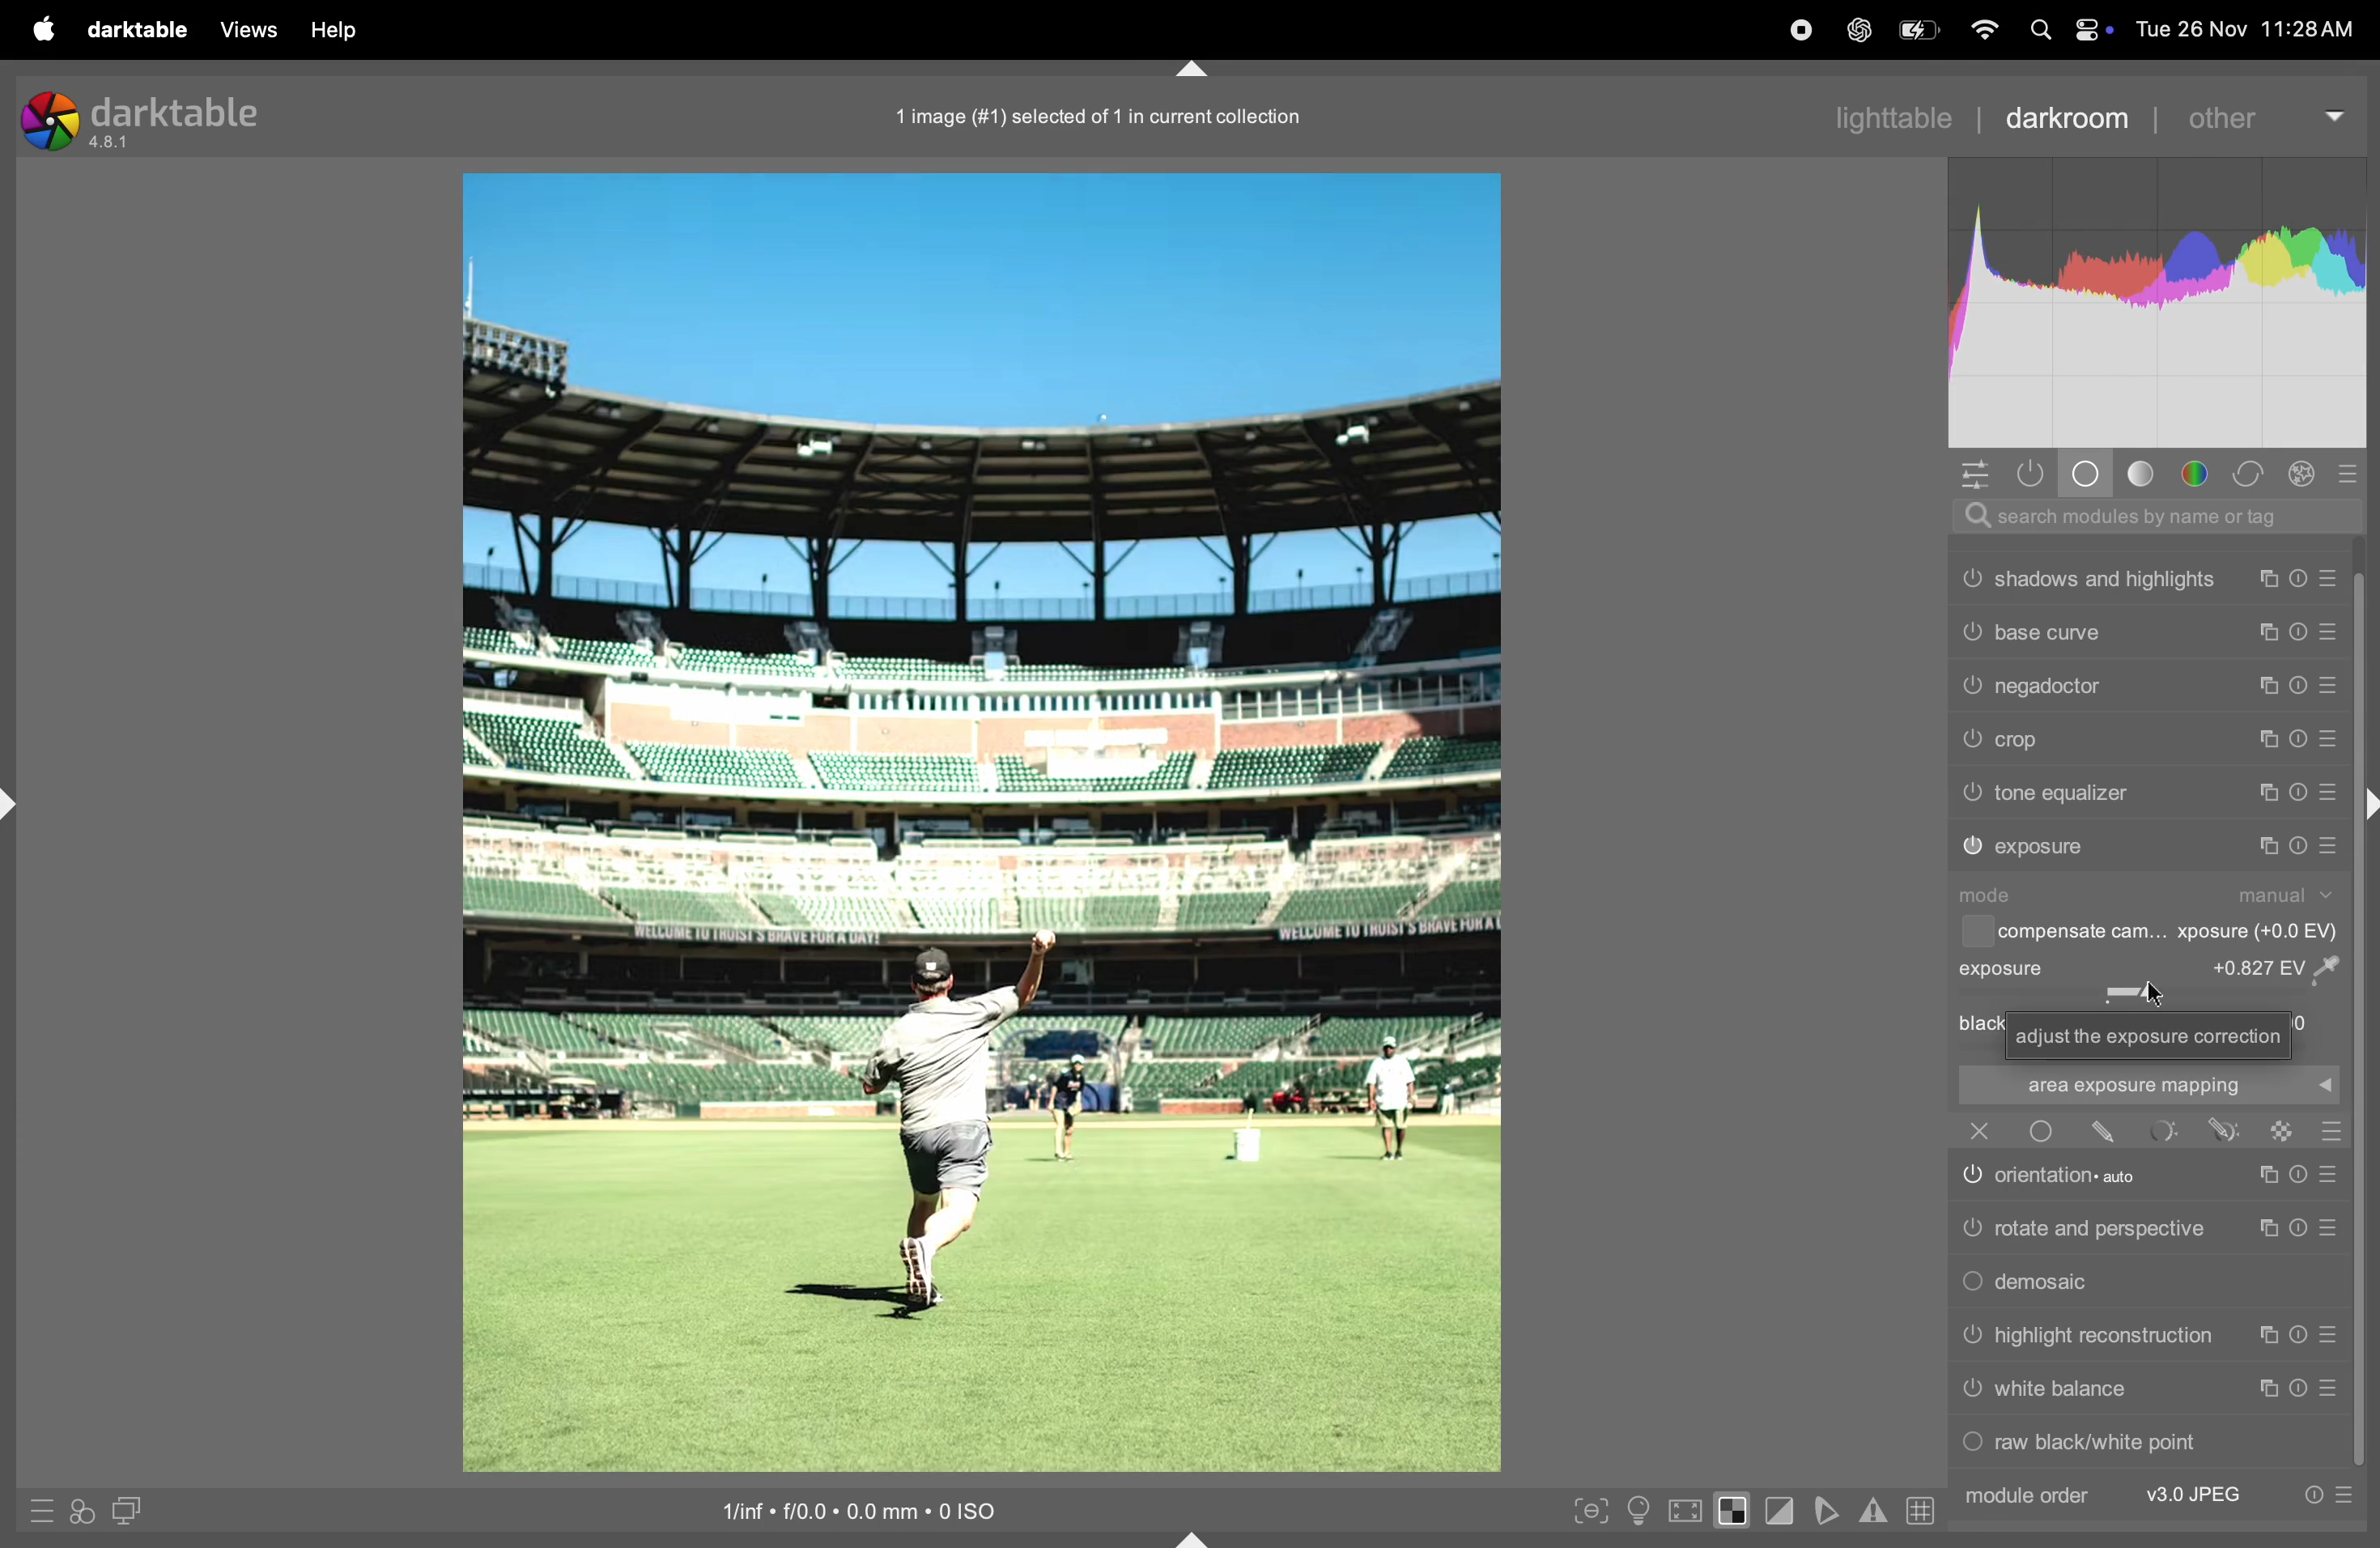  I want to click on manual, so click(2290, 895).